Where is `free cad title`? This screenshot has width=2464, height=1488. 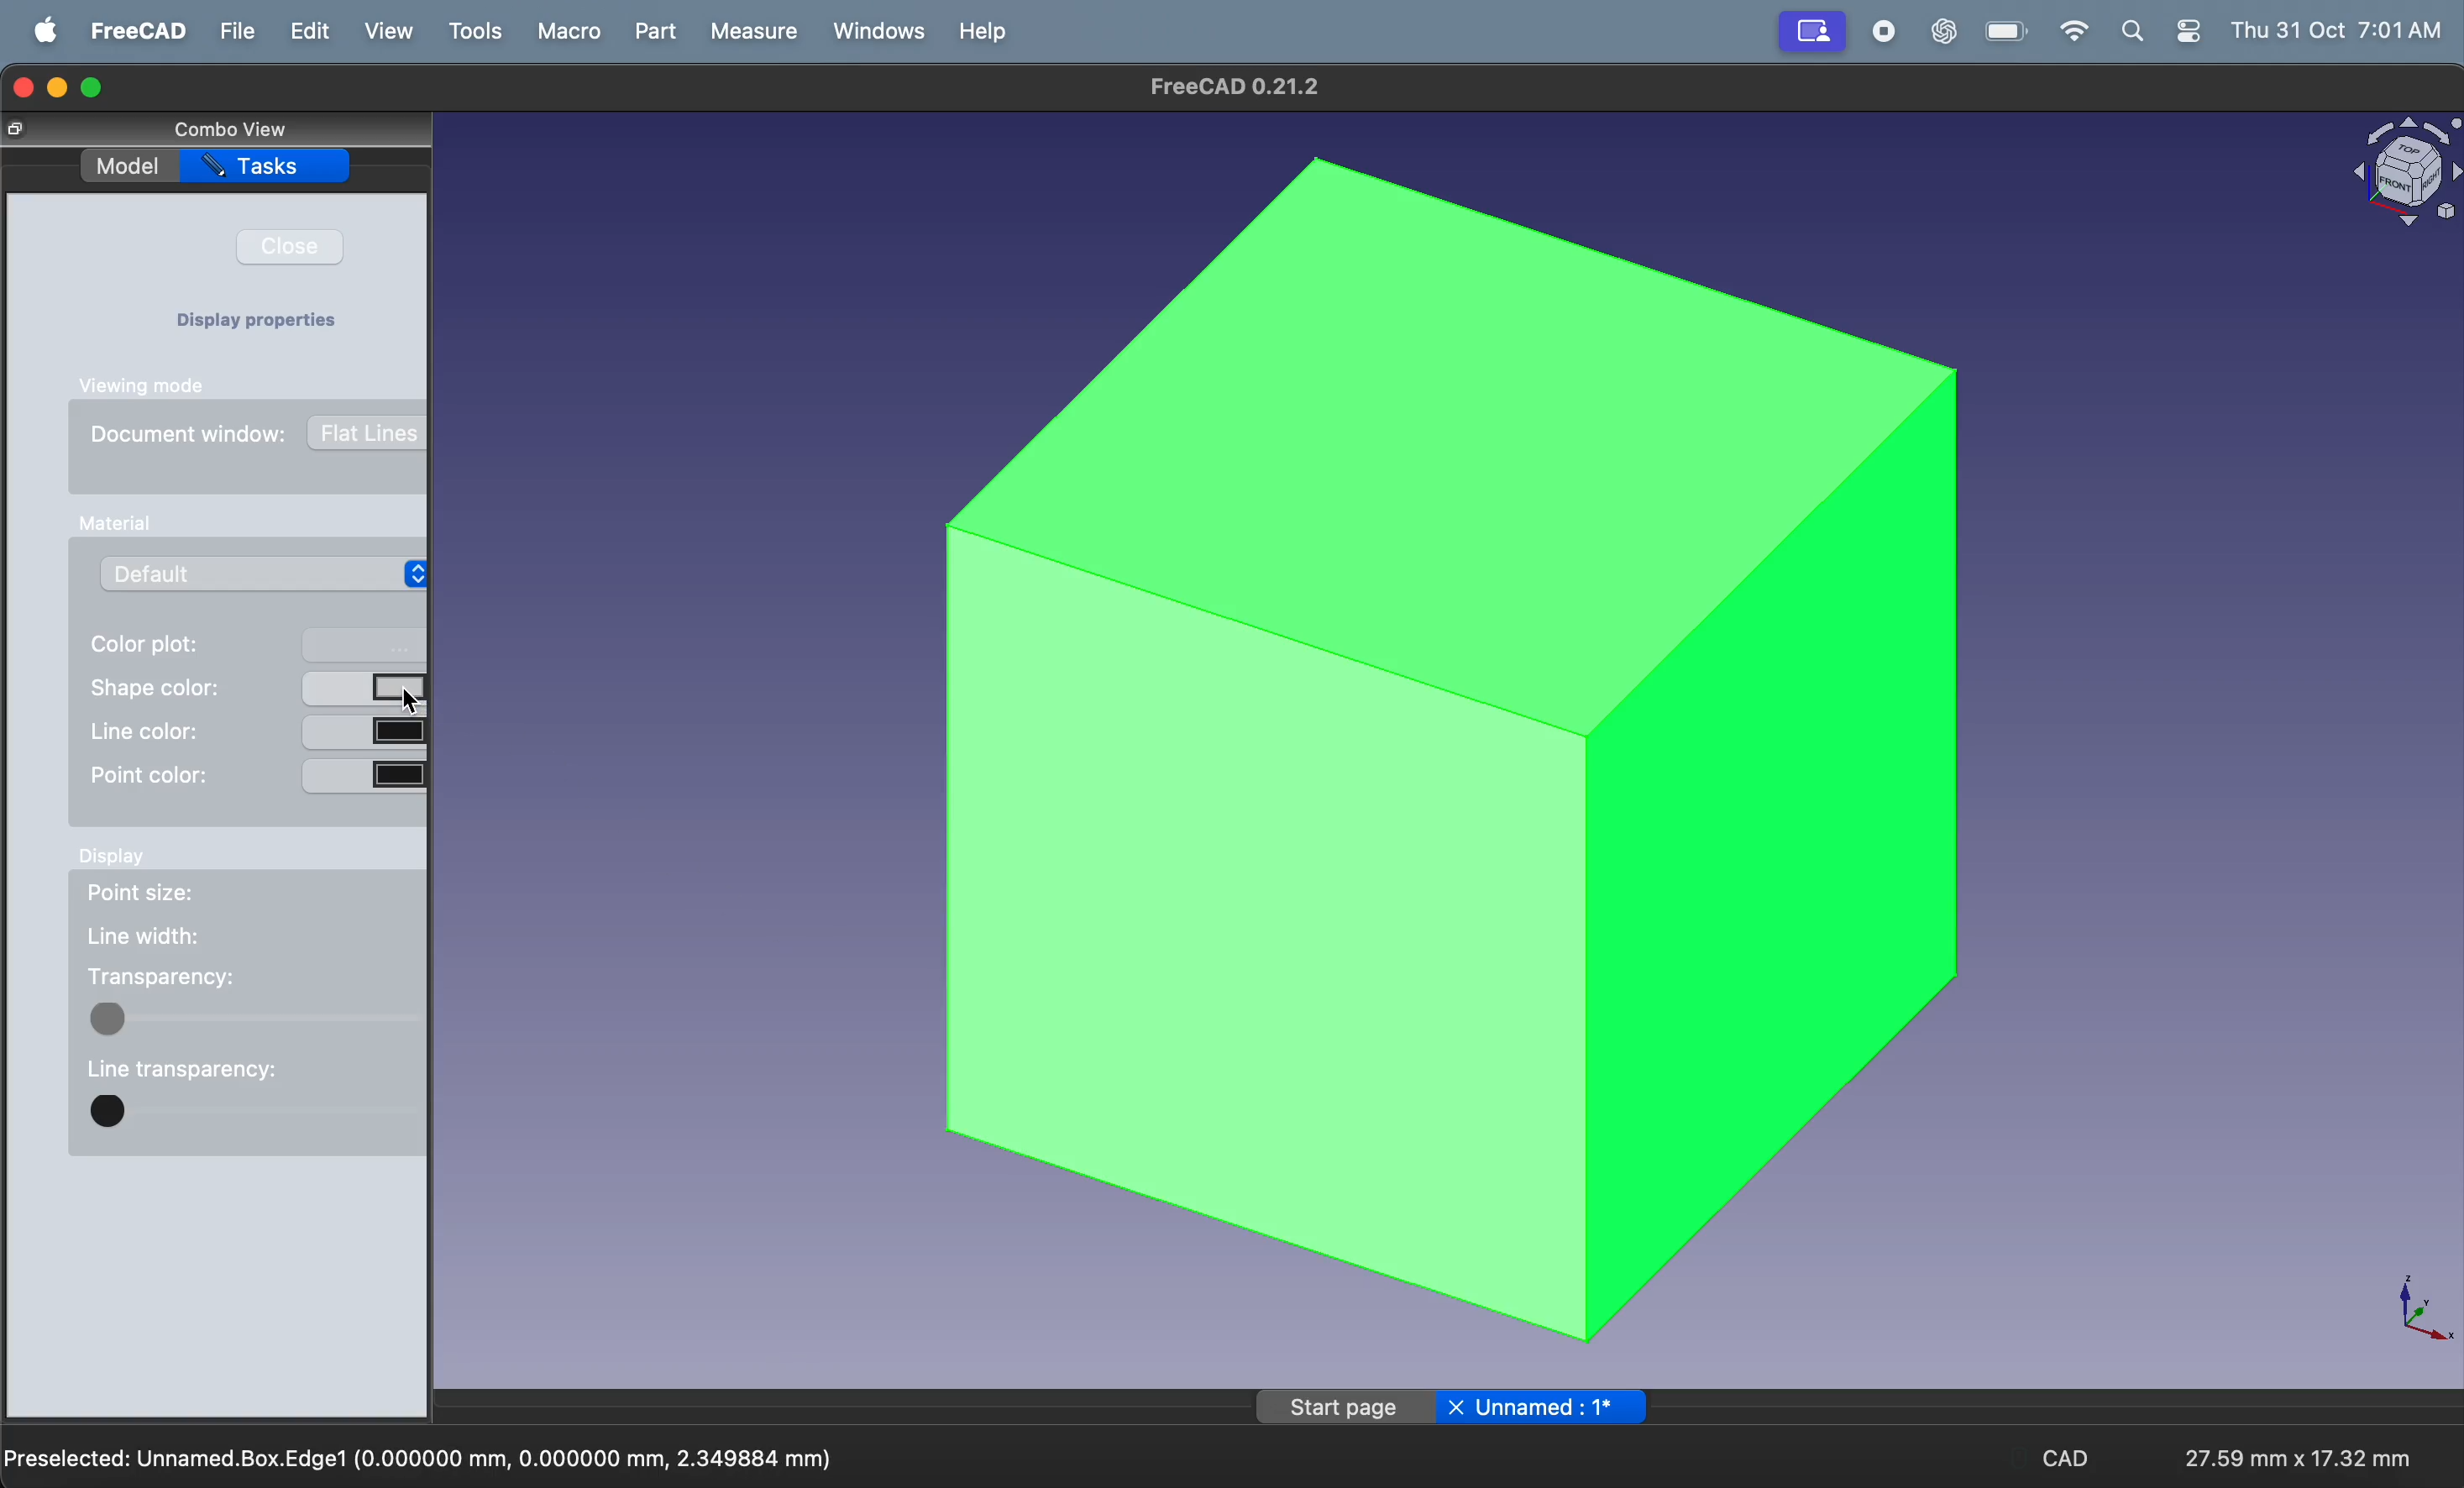 free cad title is located at coordinates (1243, 87).